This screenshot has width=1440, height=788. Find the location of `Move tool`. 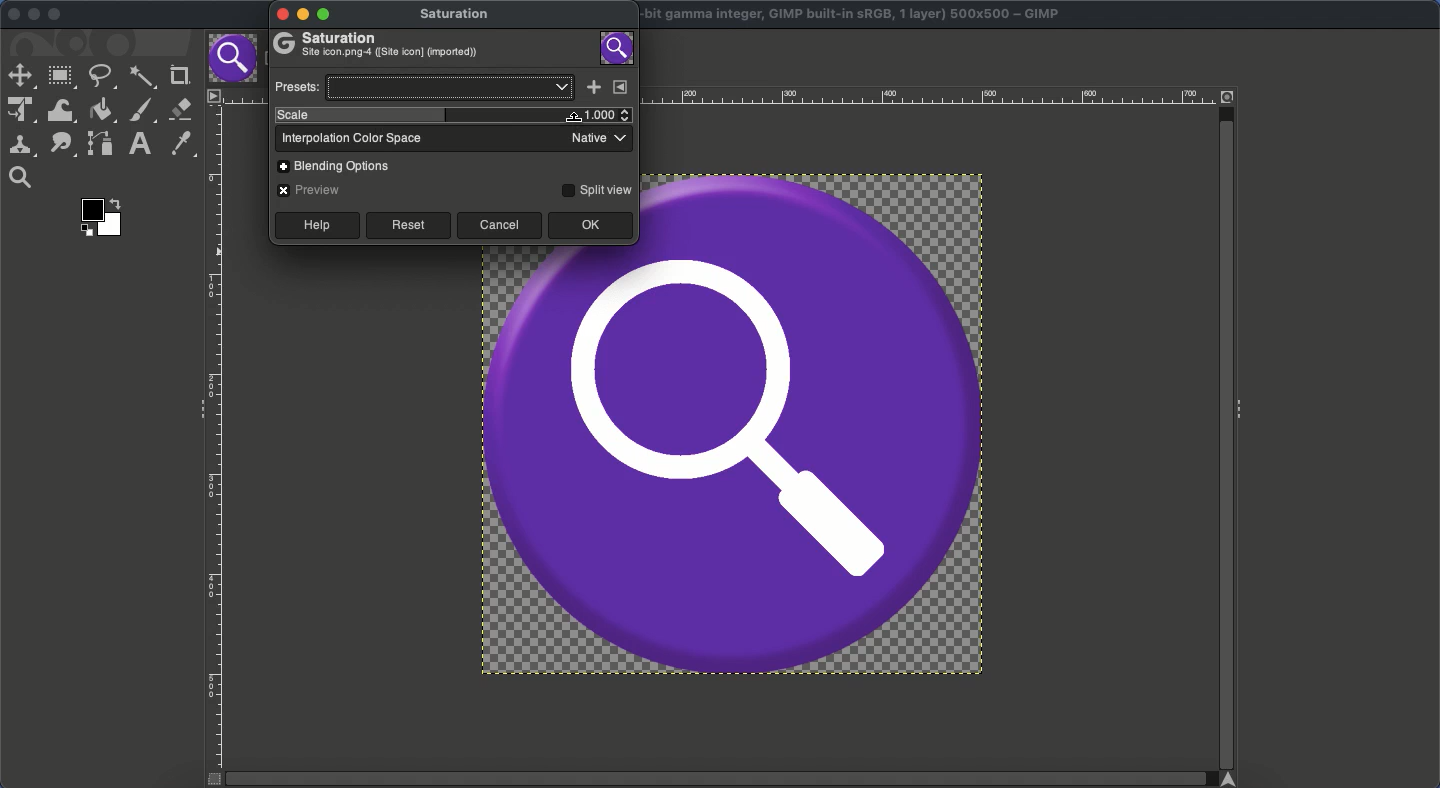

Move tool is located at coordinates (20, 74).